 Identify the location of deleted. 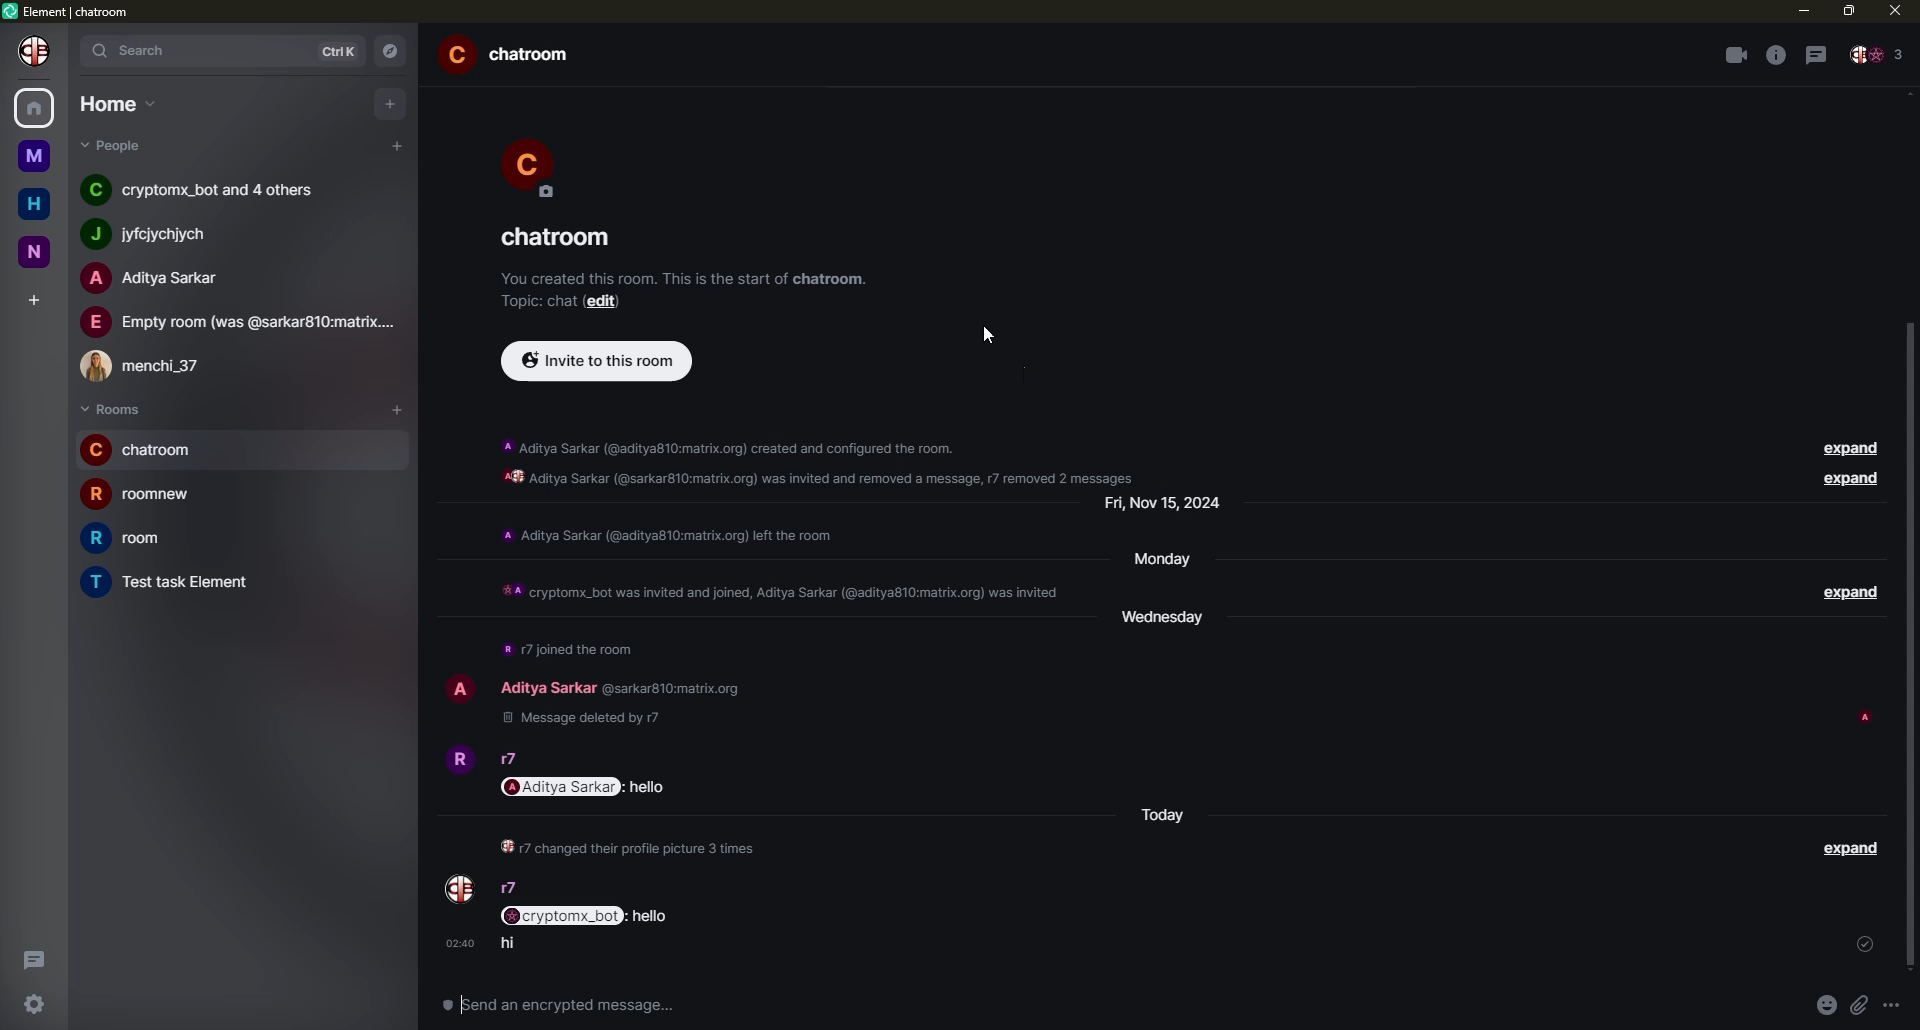
(592, 717).